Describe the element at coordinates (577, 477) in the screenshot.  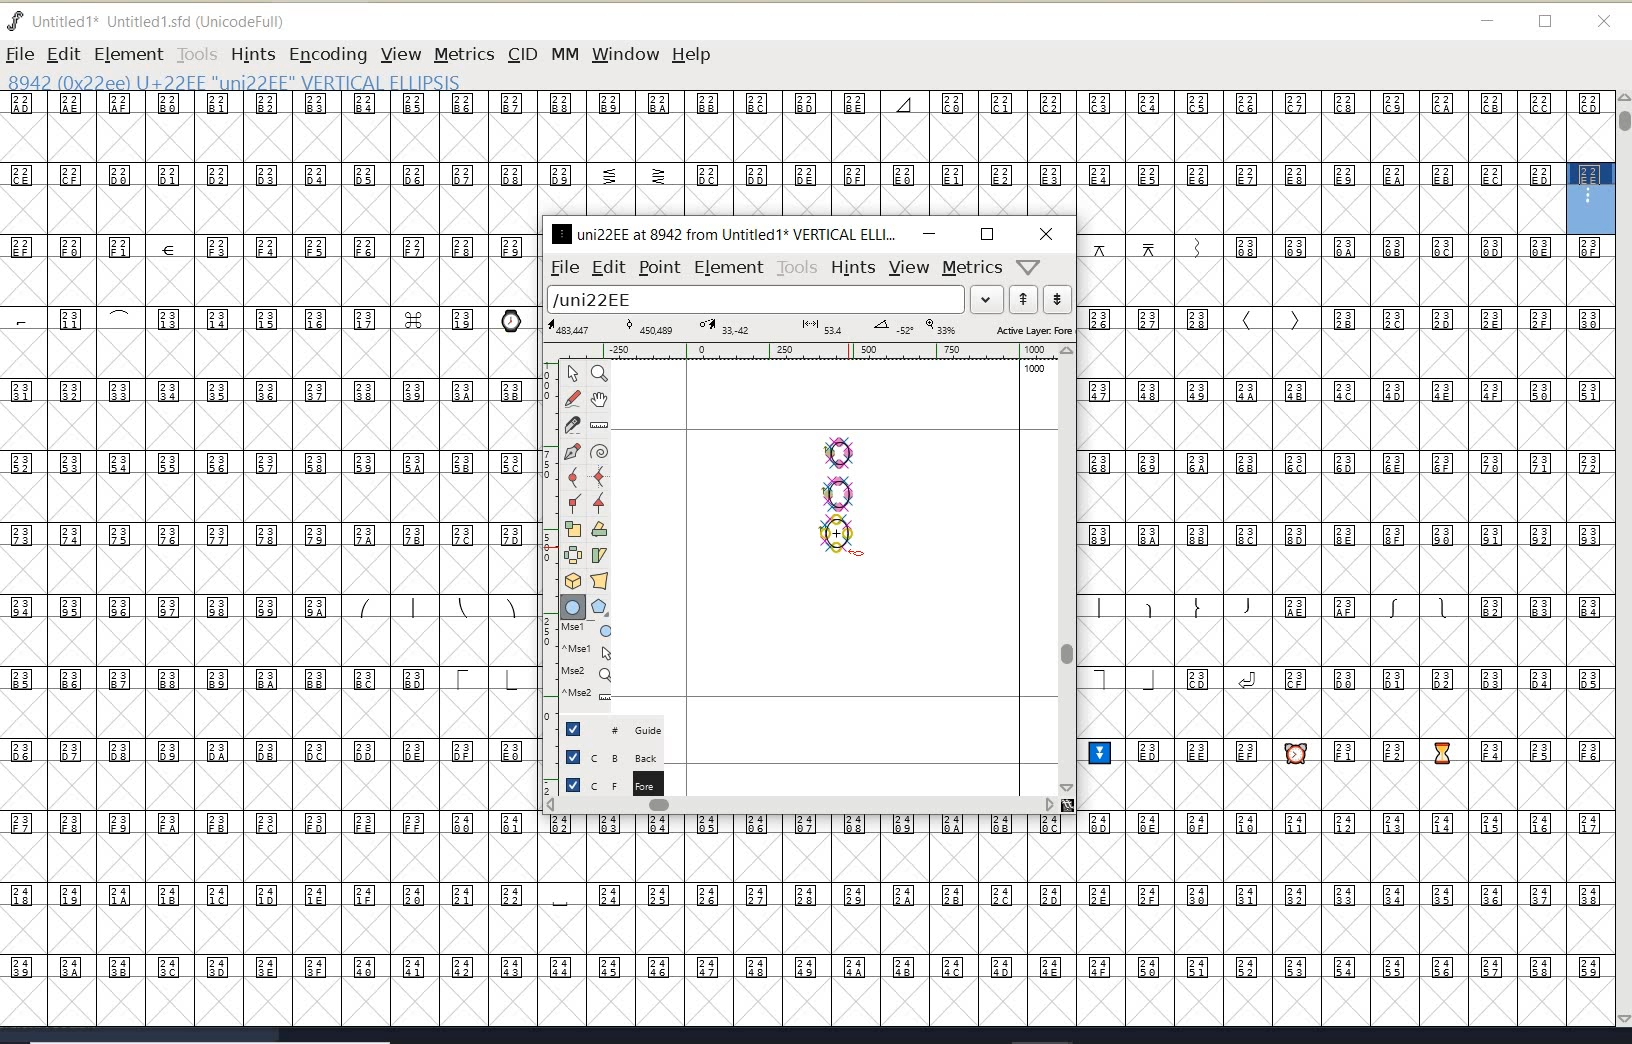
I see `add a curve point` at that location.